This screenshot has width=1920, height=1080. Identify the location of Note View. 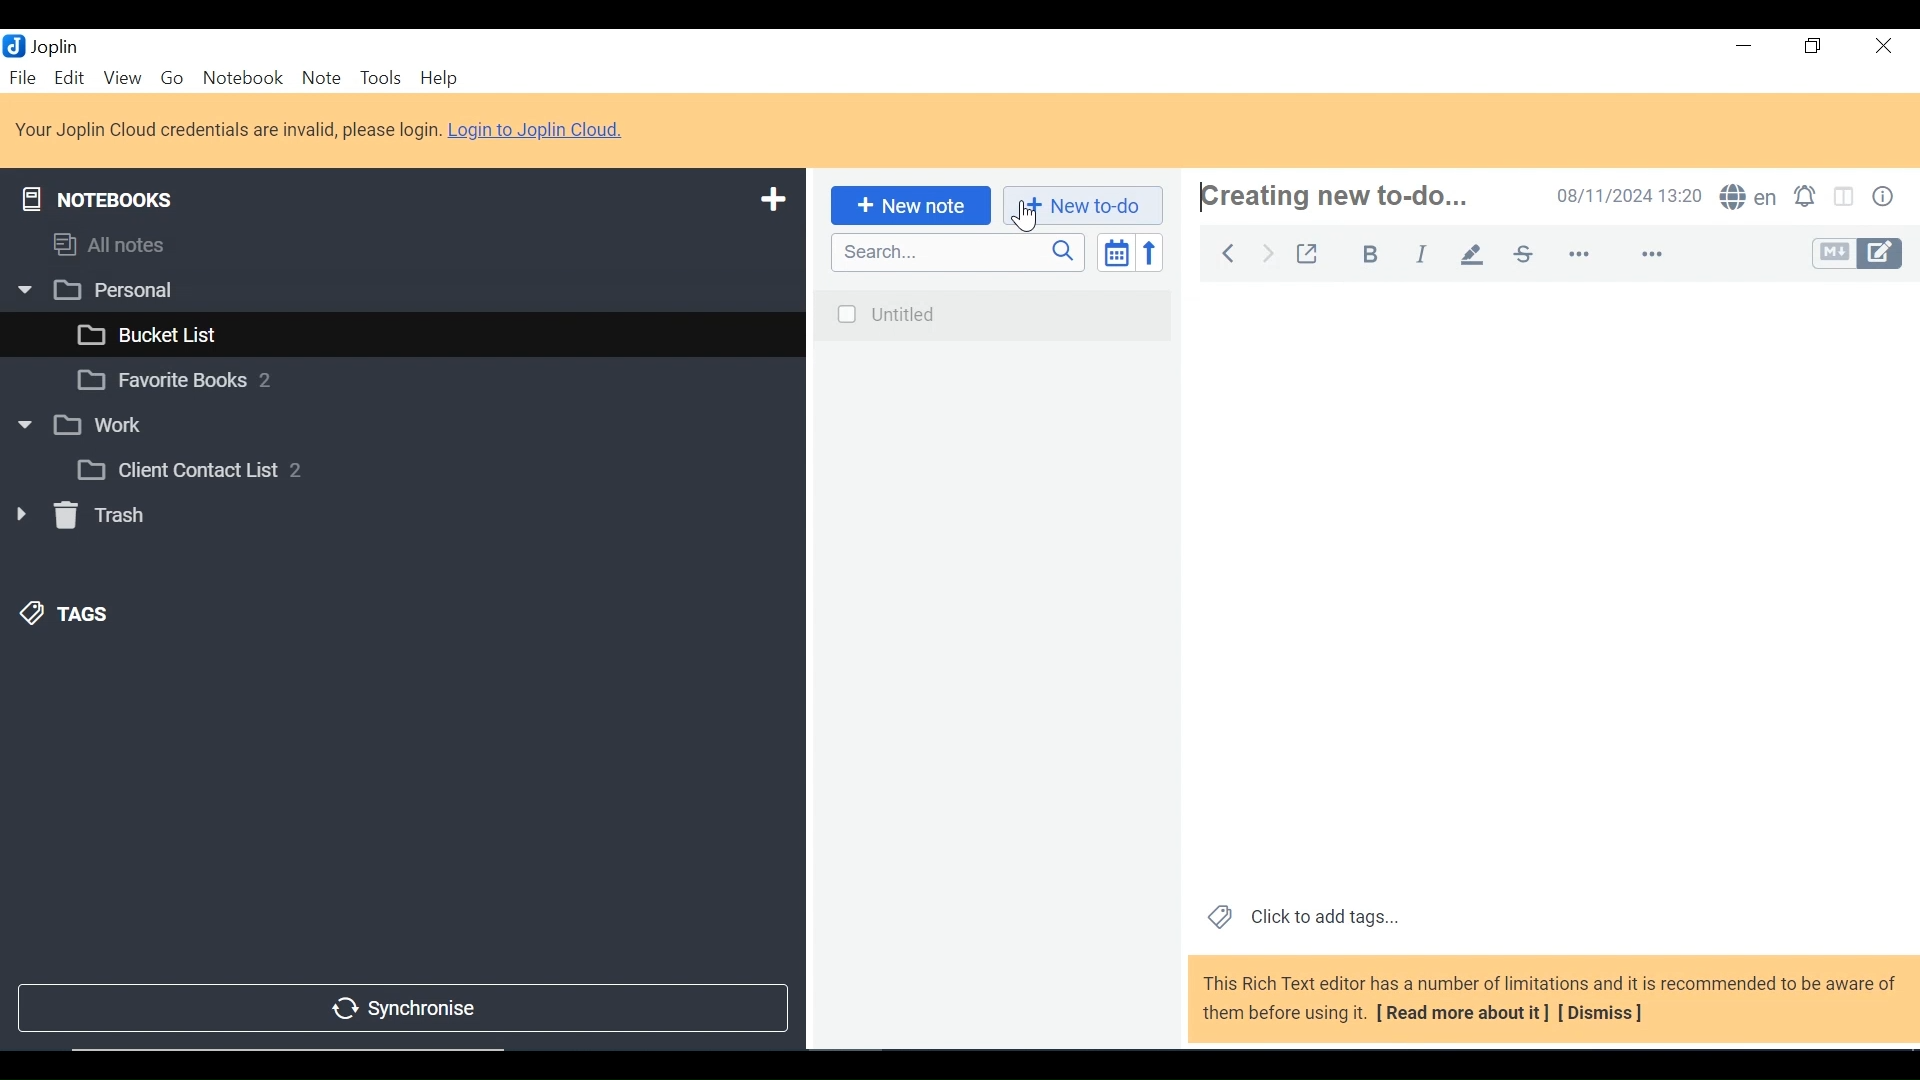
(1551, 586).